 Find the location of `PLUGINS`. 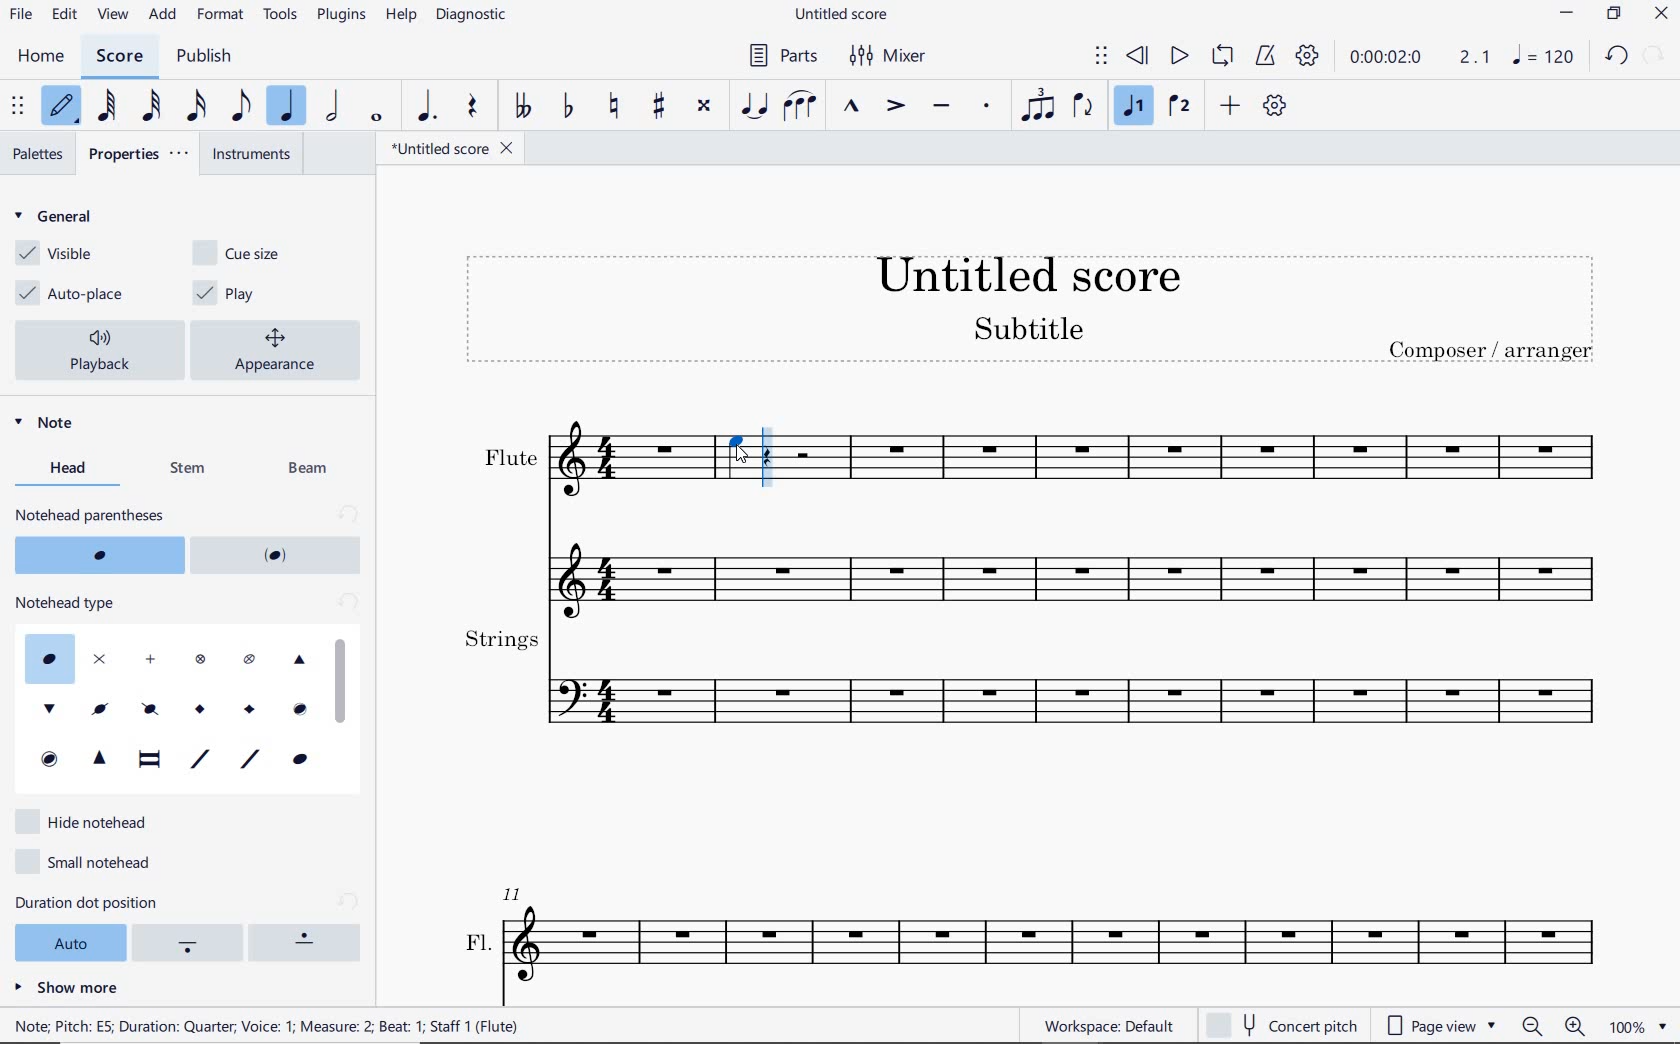

PLUGINS is located at coordinates (343, 16).